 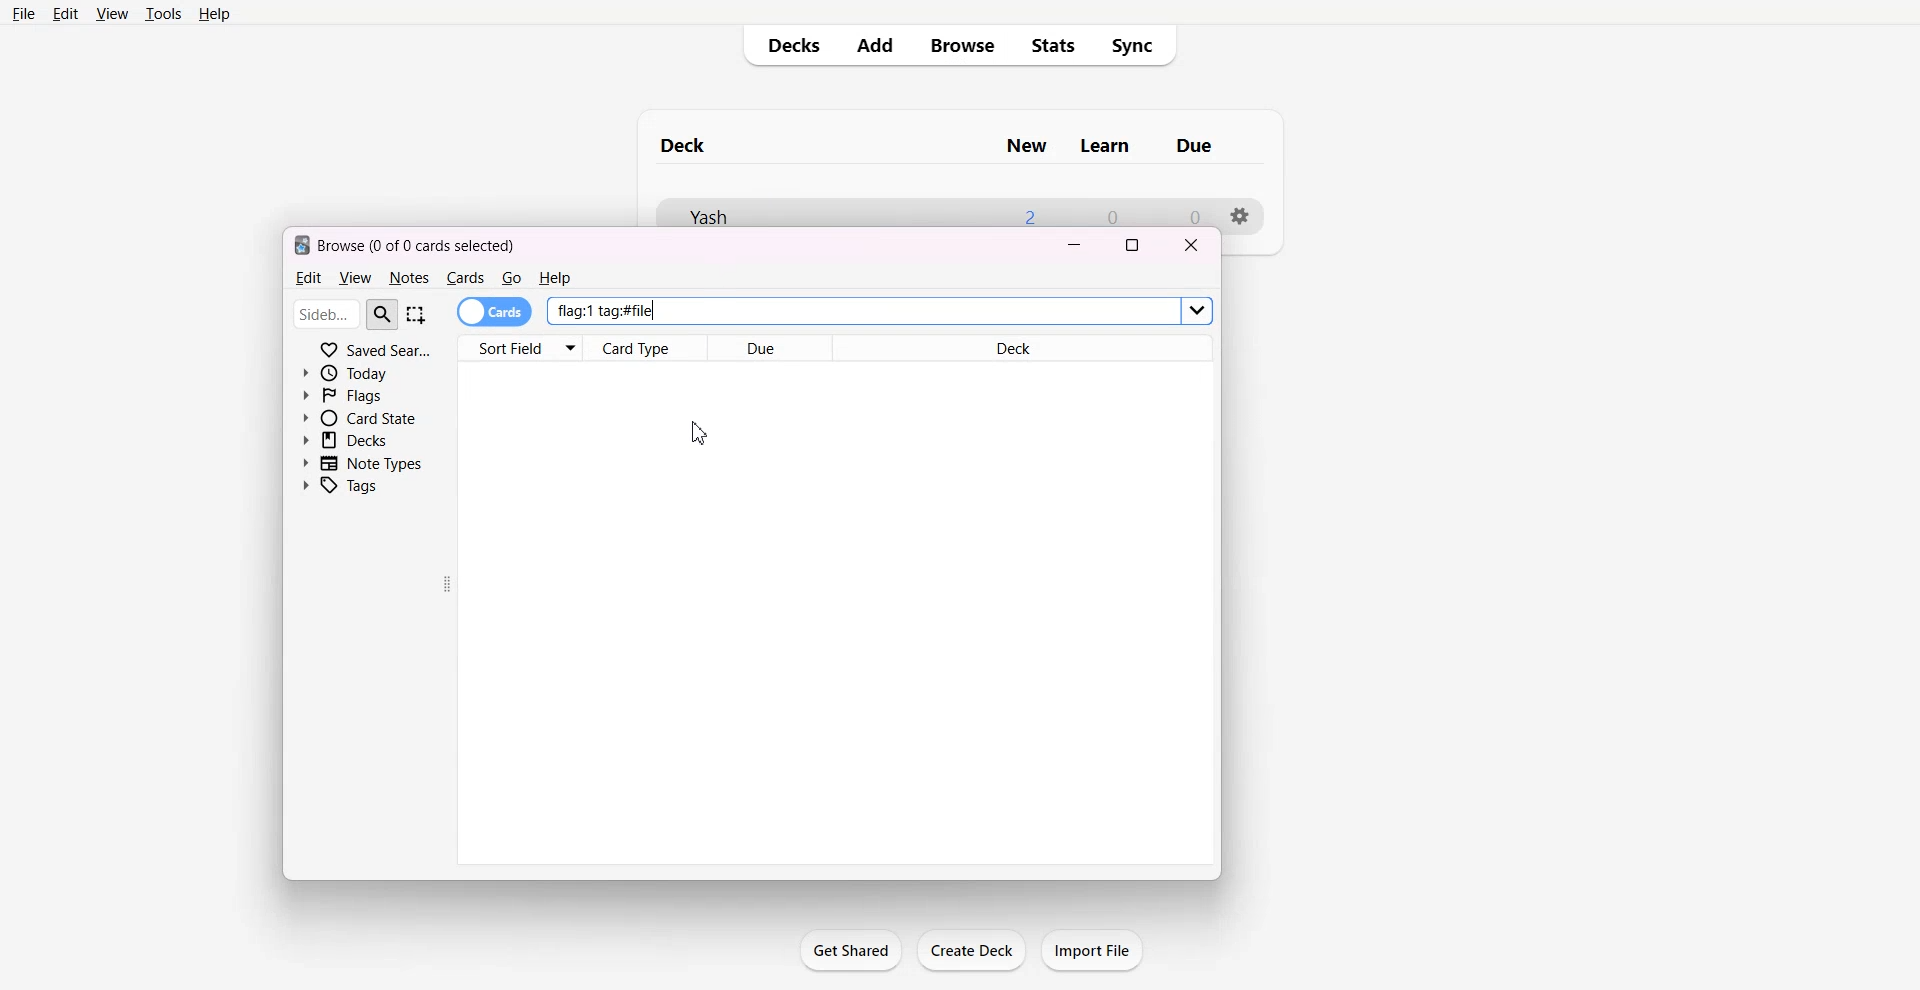 What do you see at coordinates (789, 47) in the screenshot?
I see `Decks` at bounding box center [789, 47].